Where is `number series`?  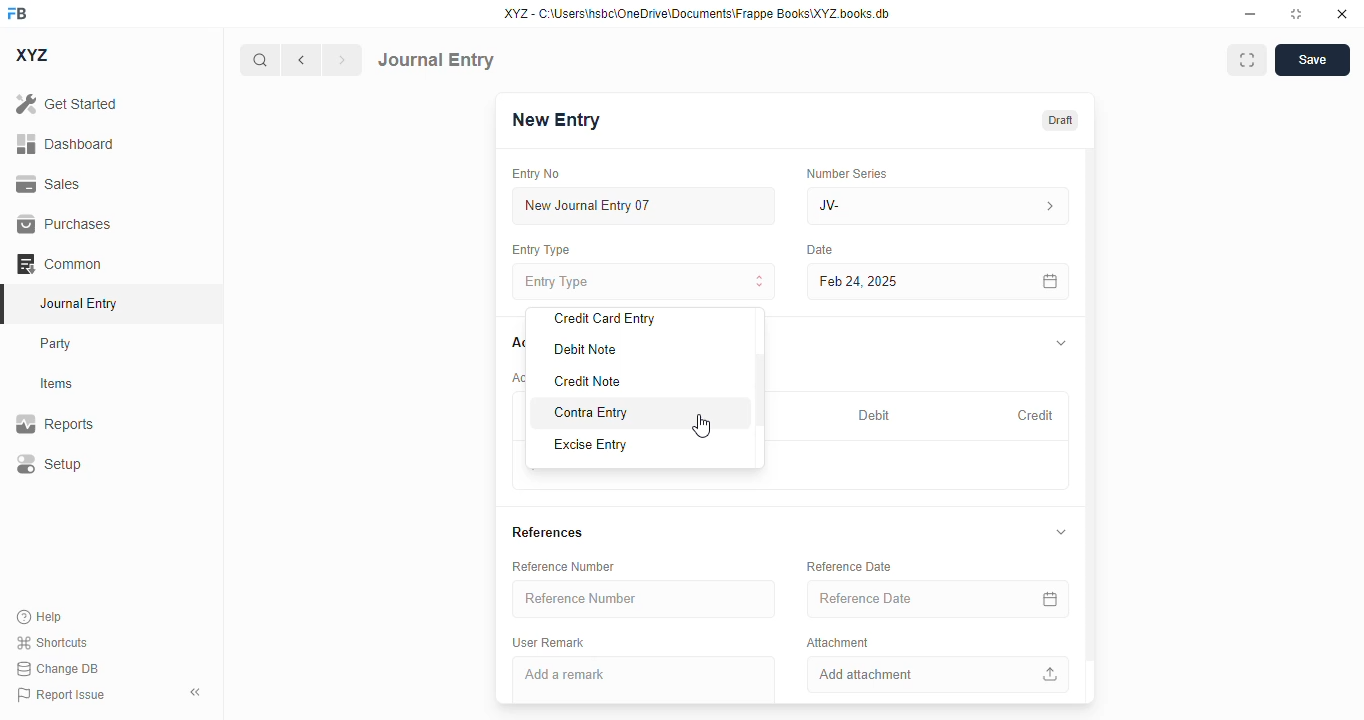 number series is located at coordinates (849, 173).